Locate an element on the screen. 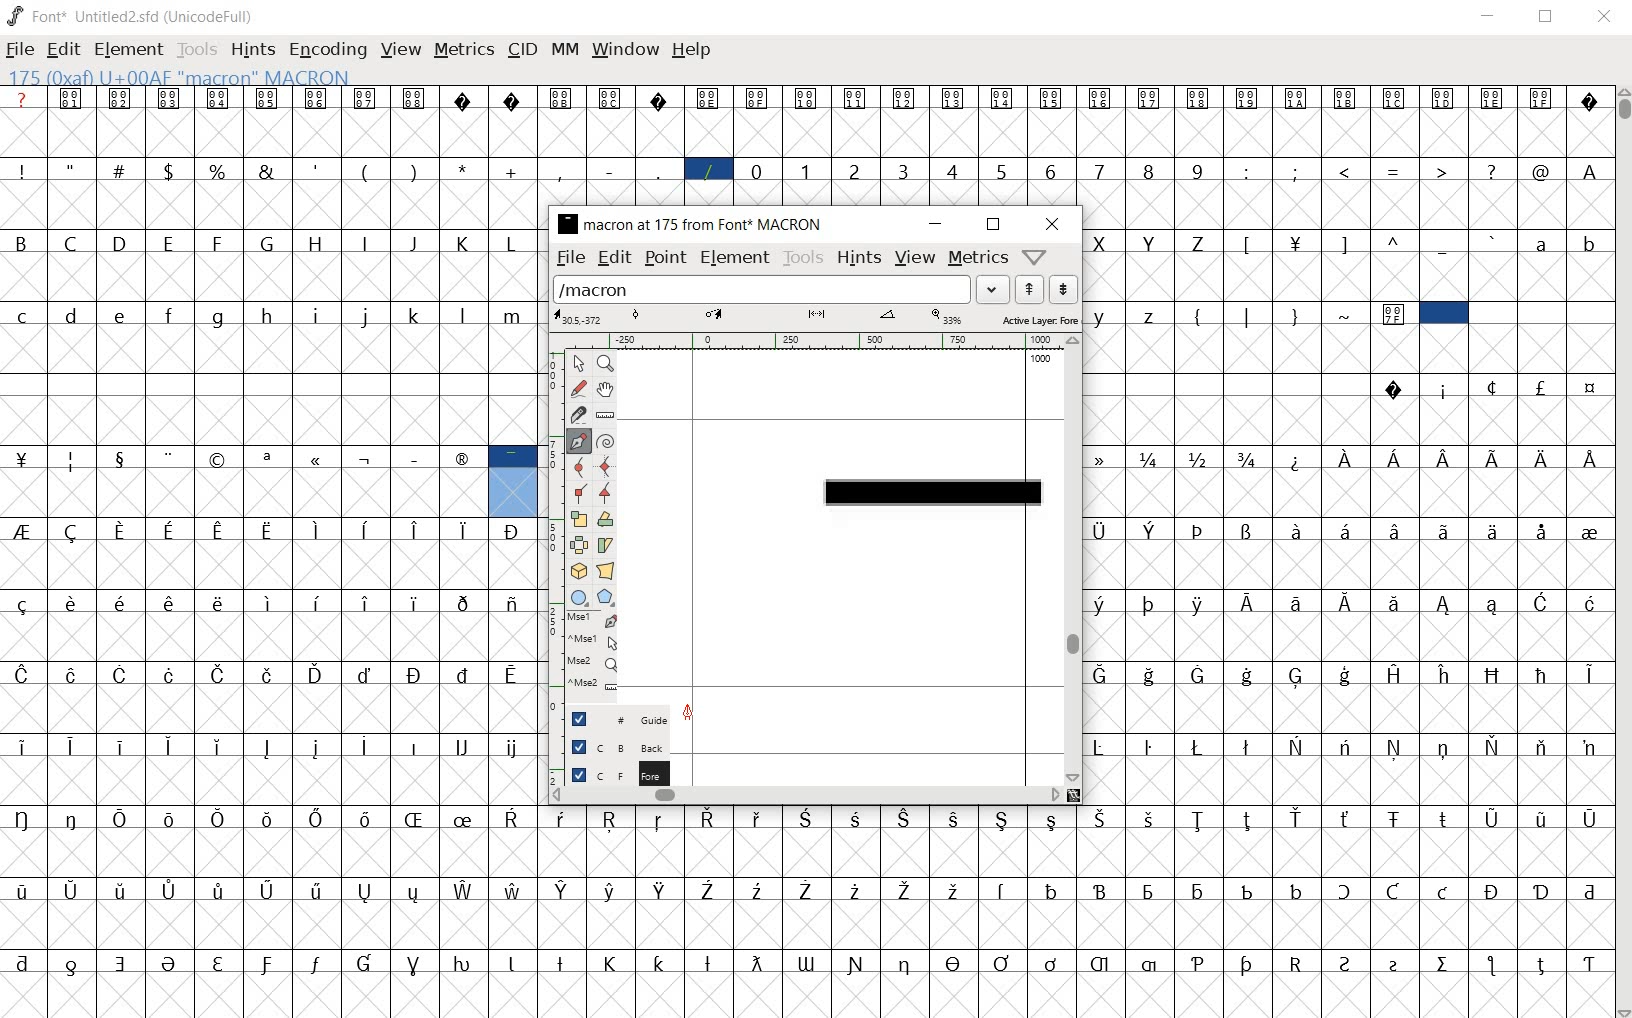 This screenshot has width=1632, height=1018. Y is located at coordinates (1150, 241).